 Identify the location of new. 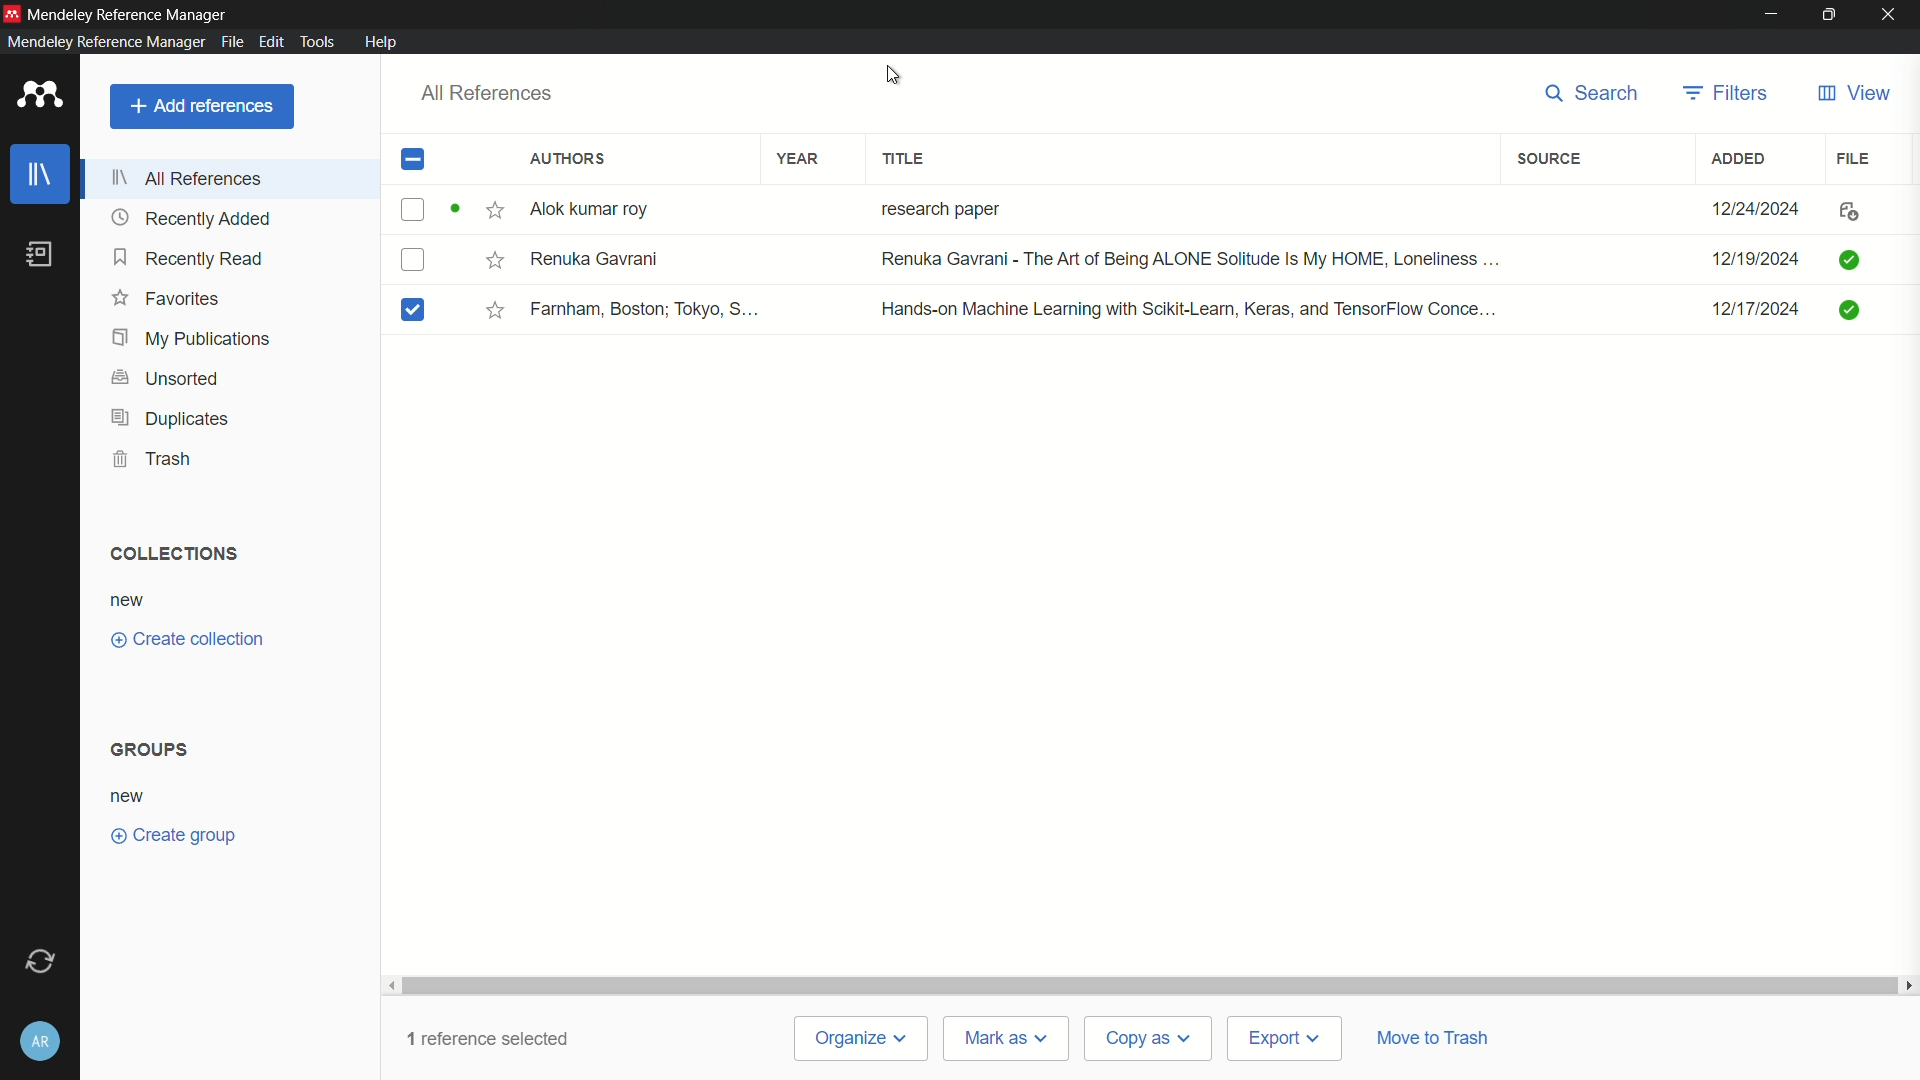
(130, 796).